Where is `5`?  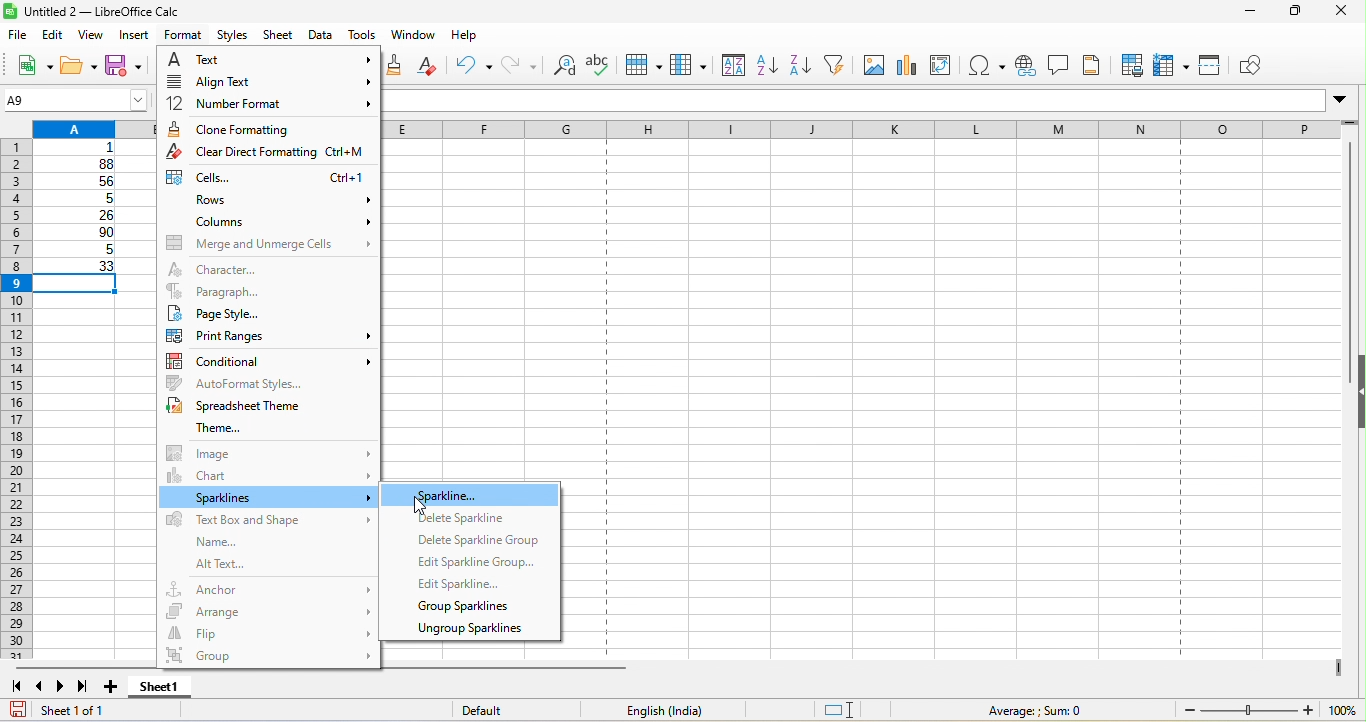 5 is located at coordinates (76, 252).